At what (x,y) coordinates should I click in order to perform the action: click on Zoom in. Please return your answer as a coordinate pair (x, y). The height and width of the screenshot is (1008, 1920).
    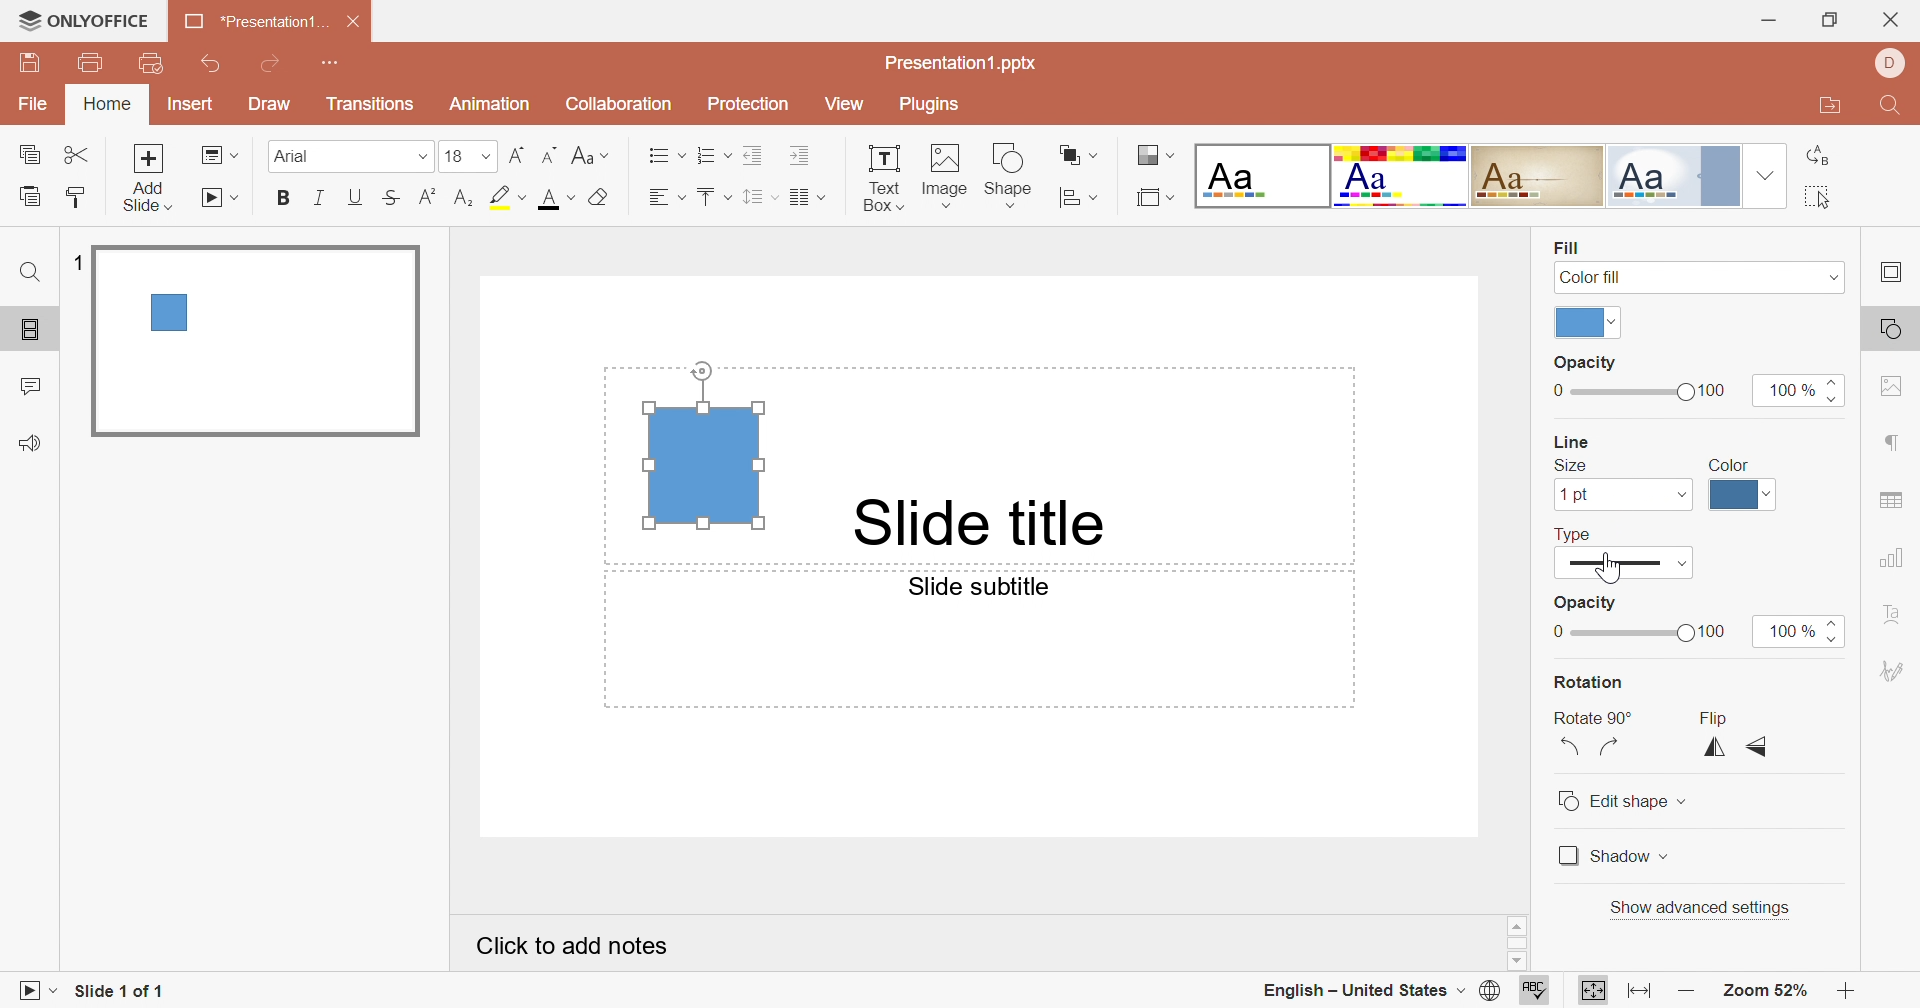
    Looking at the image, I should click on (1845, 989).